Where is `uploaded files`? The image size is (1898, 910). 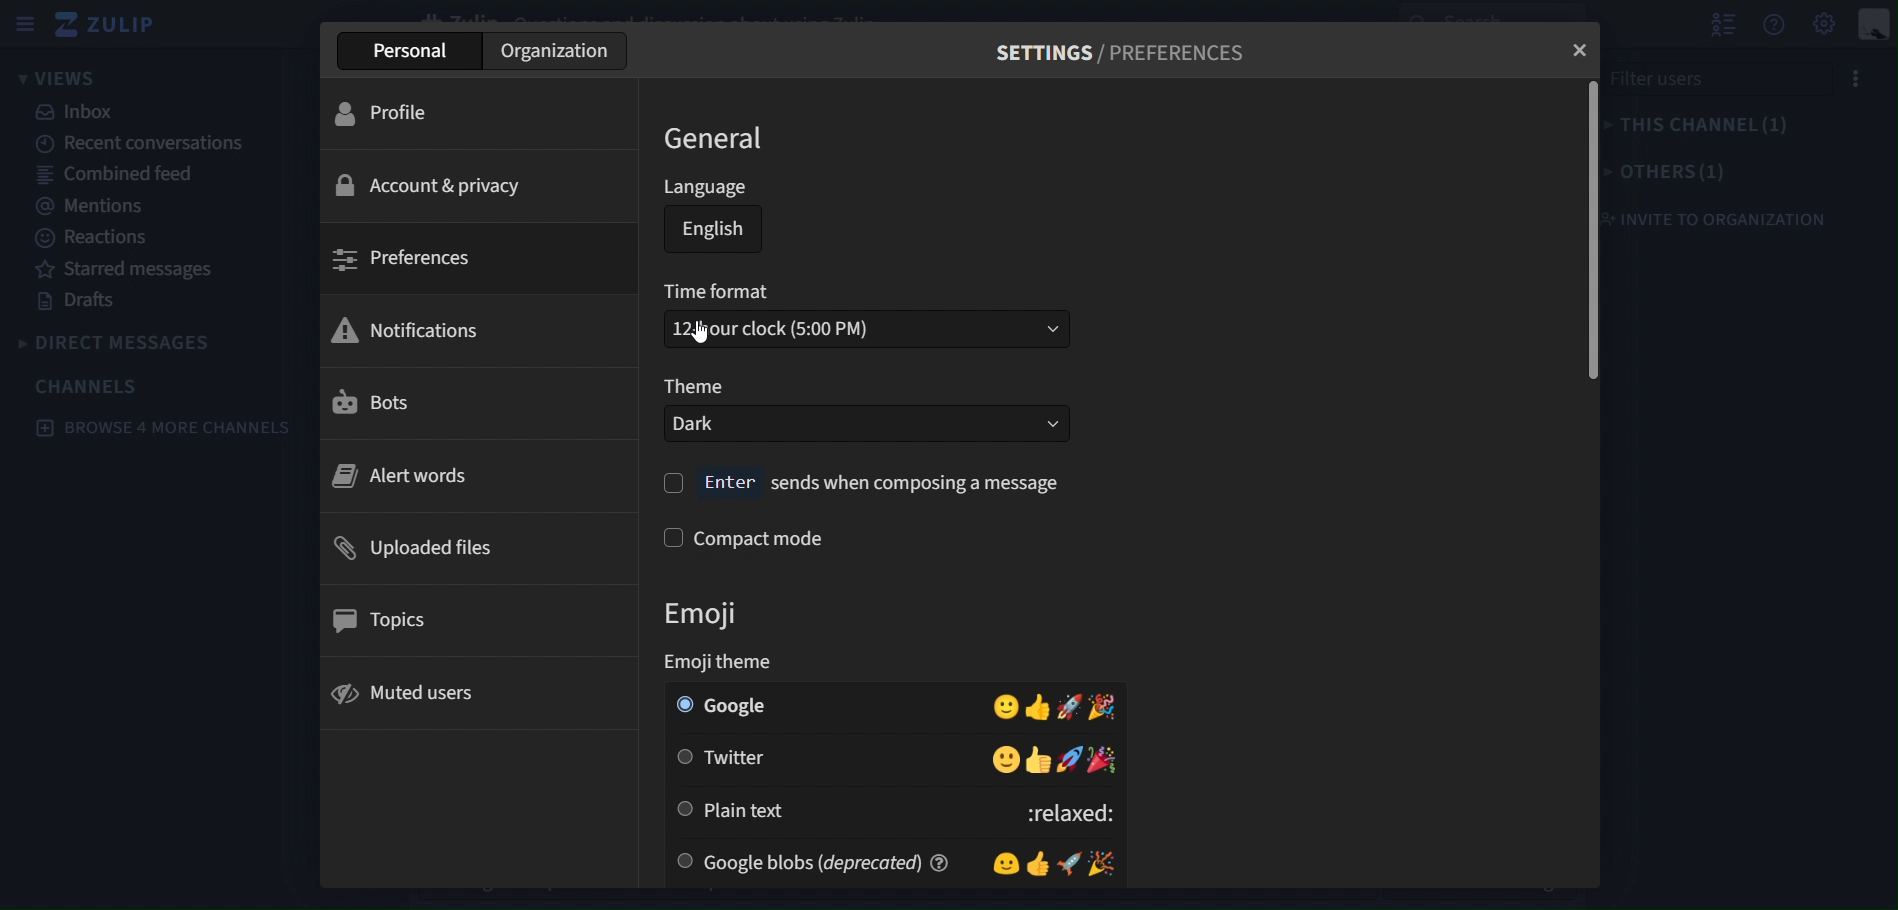
uploaded files is located at coordinates (472, 545).